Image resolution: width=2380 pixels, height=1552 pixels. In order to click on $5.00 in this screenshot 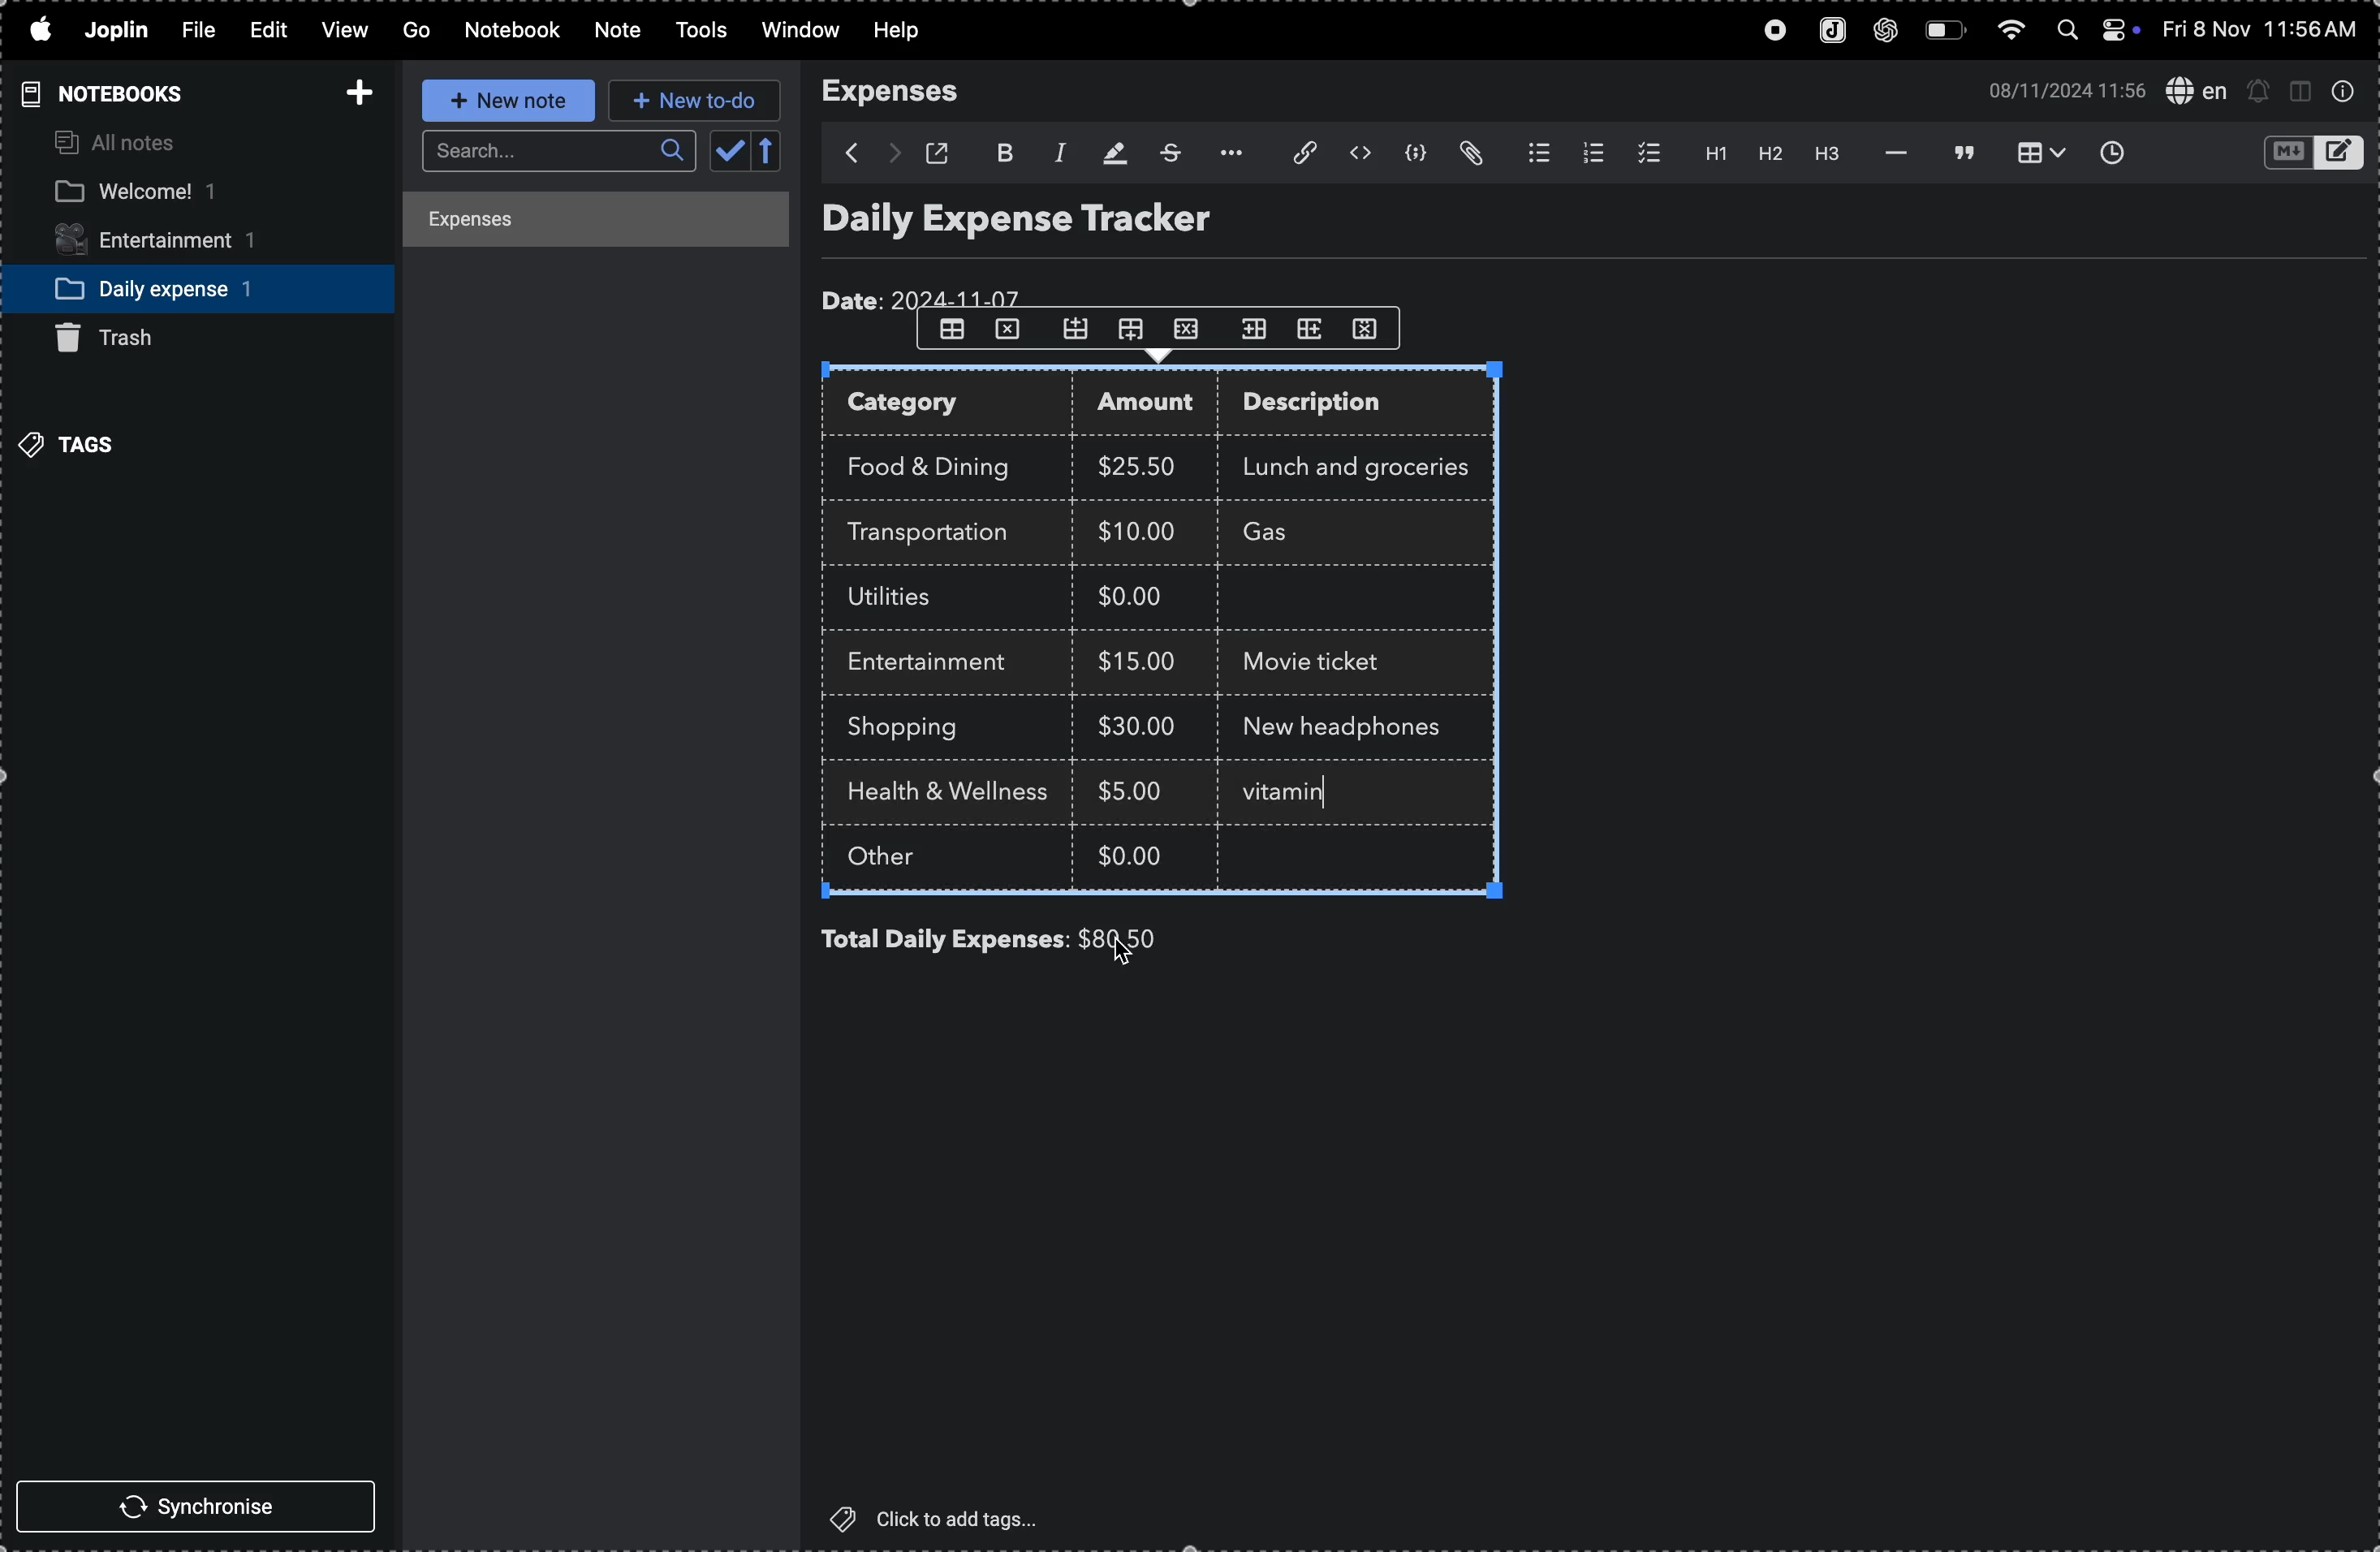, I will do `click(1135, 790)`.